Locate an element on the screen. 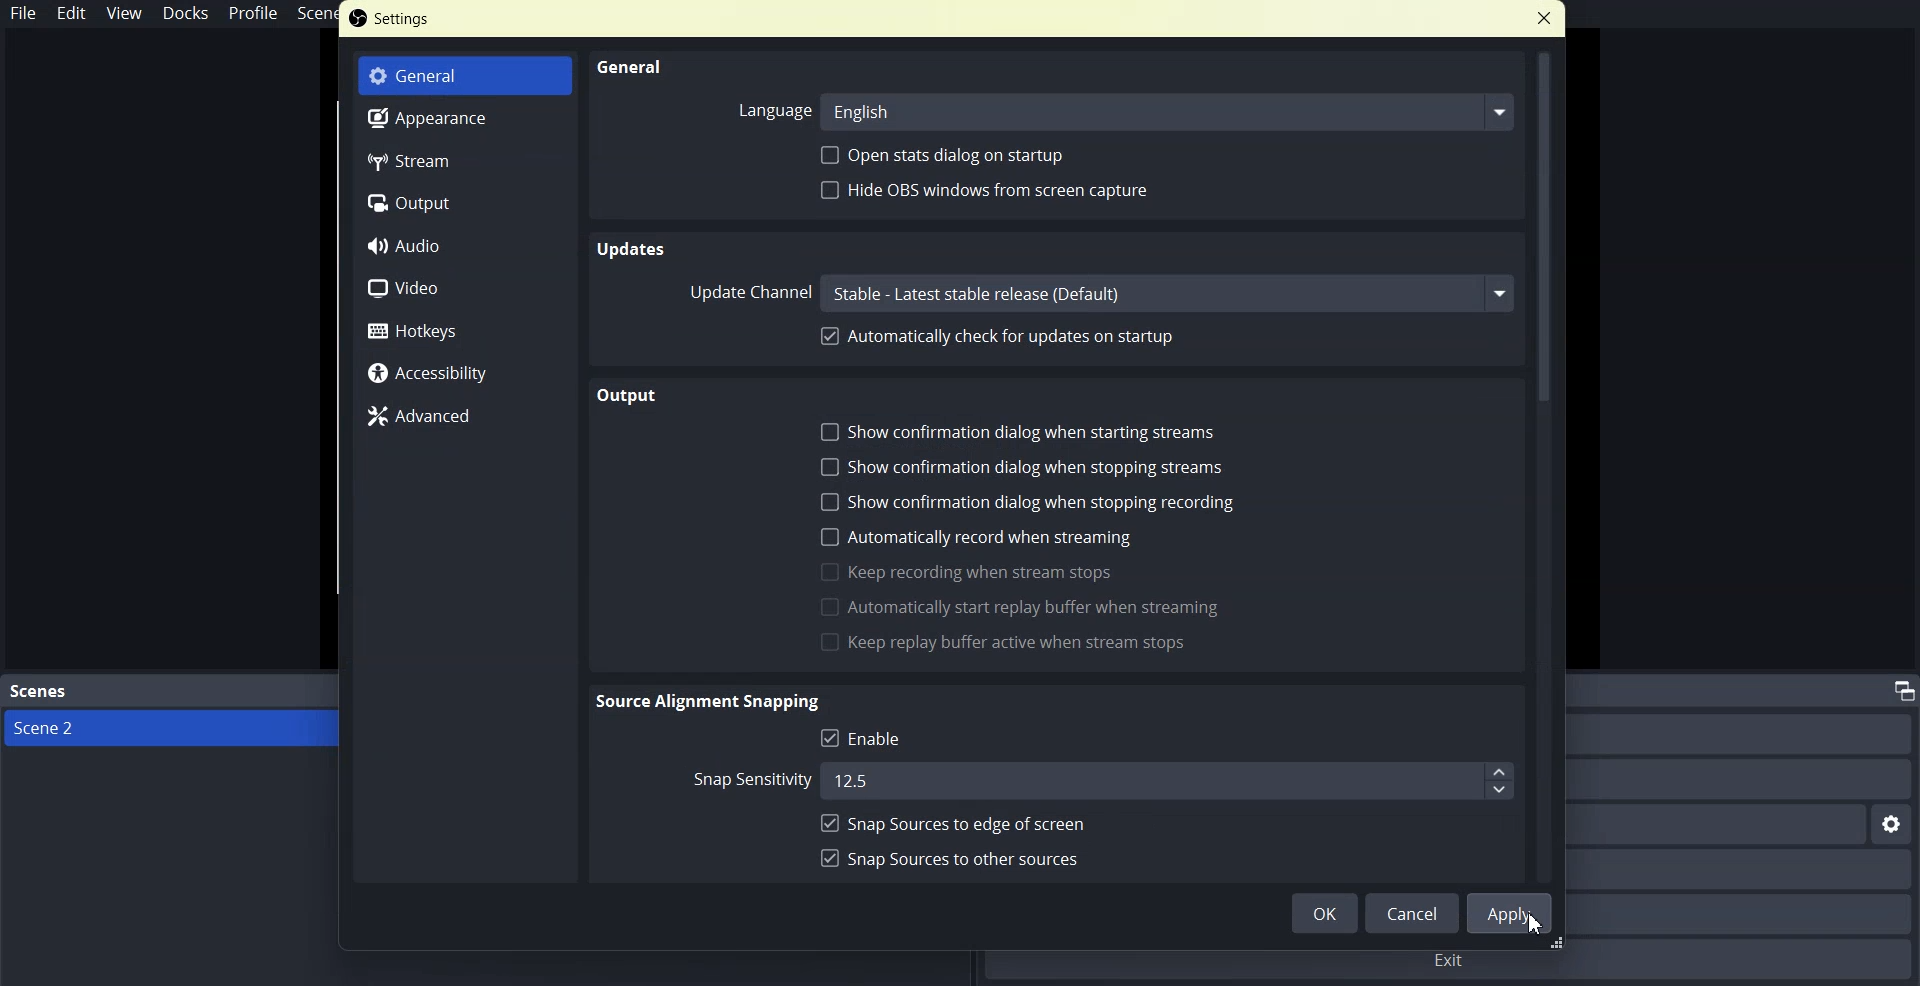 The width and height of the screenshot is (1920, 986). Snap the wordstream is located at coordinates (743, 781).